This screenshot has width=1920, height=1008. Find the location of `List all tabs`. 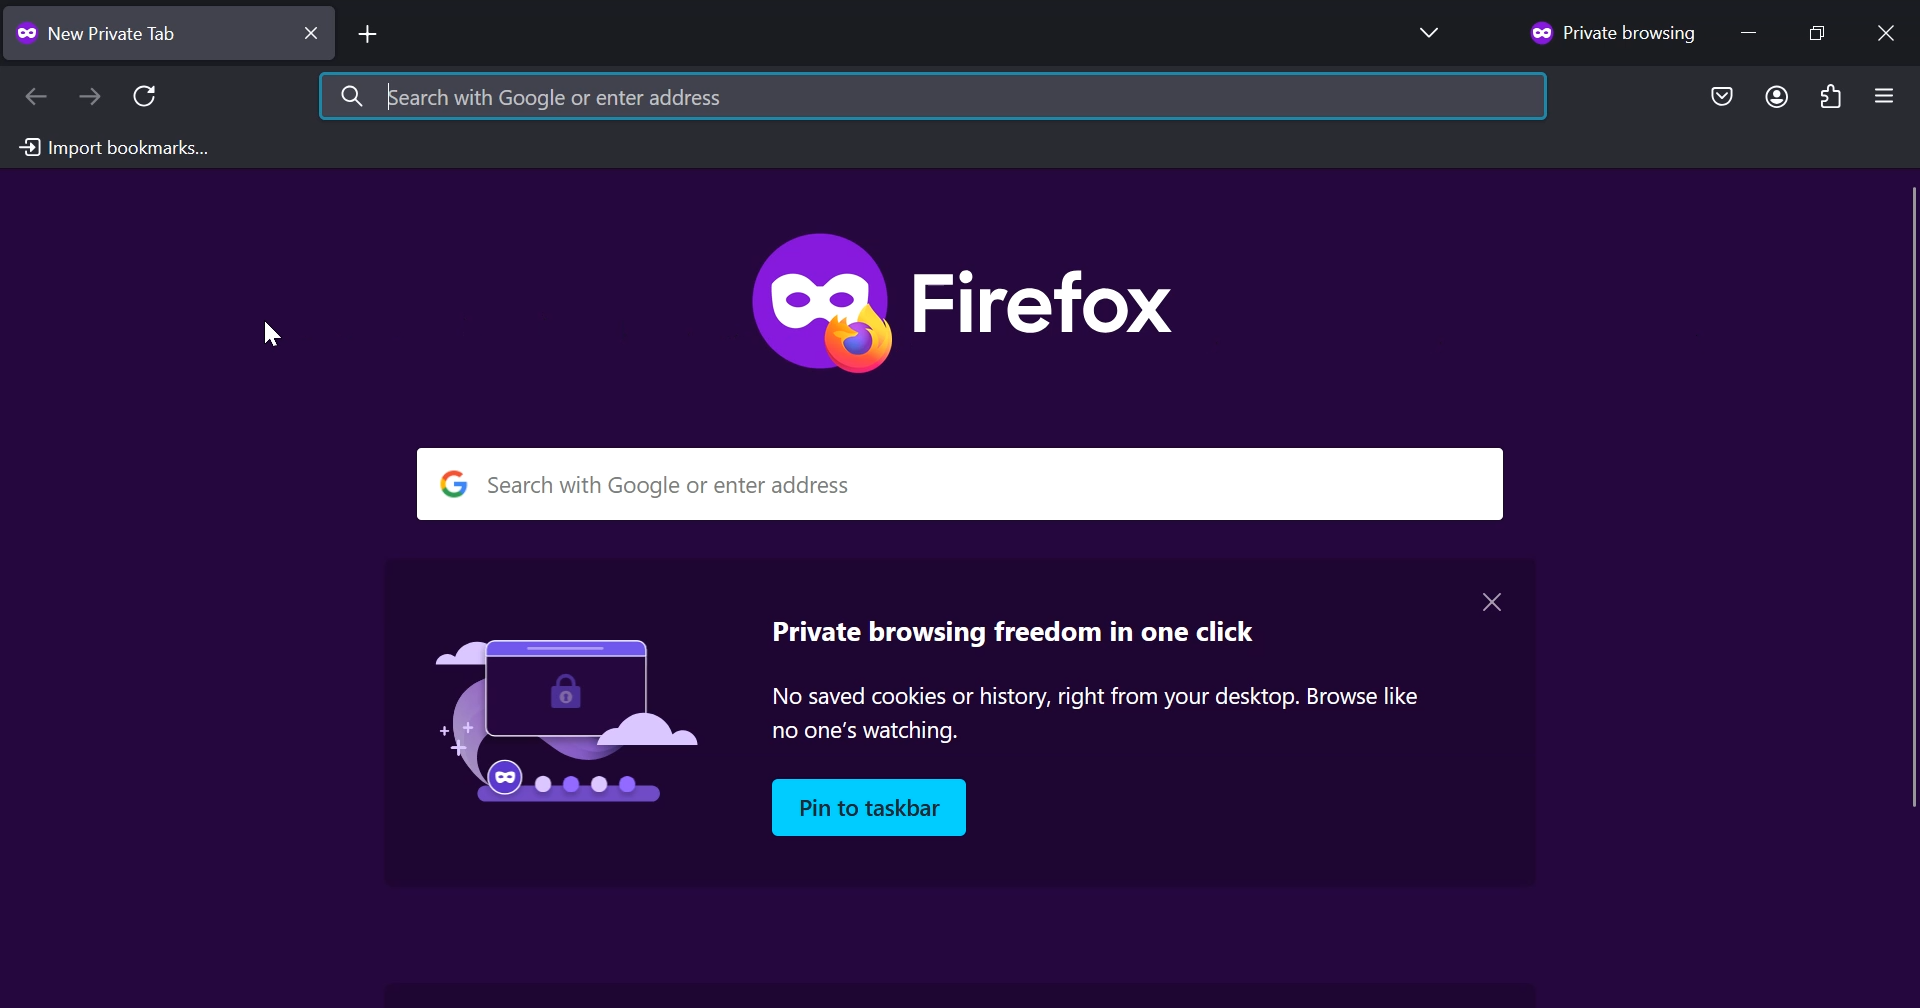

List all tabs is located at coordinates (1433, 29).